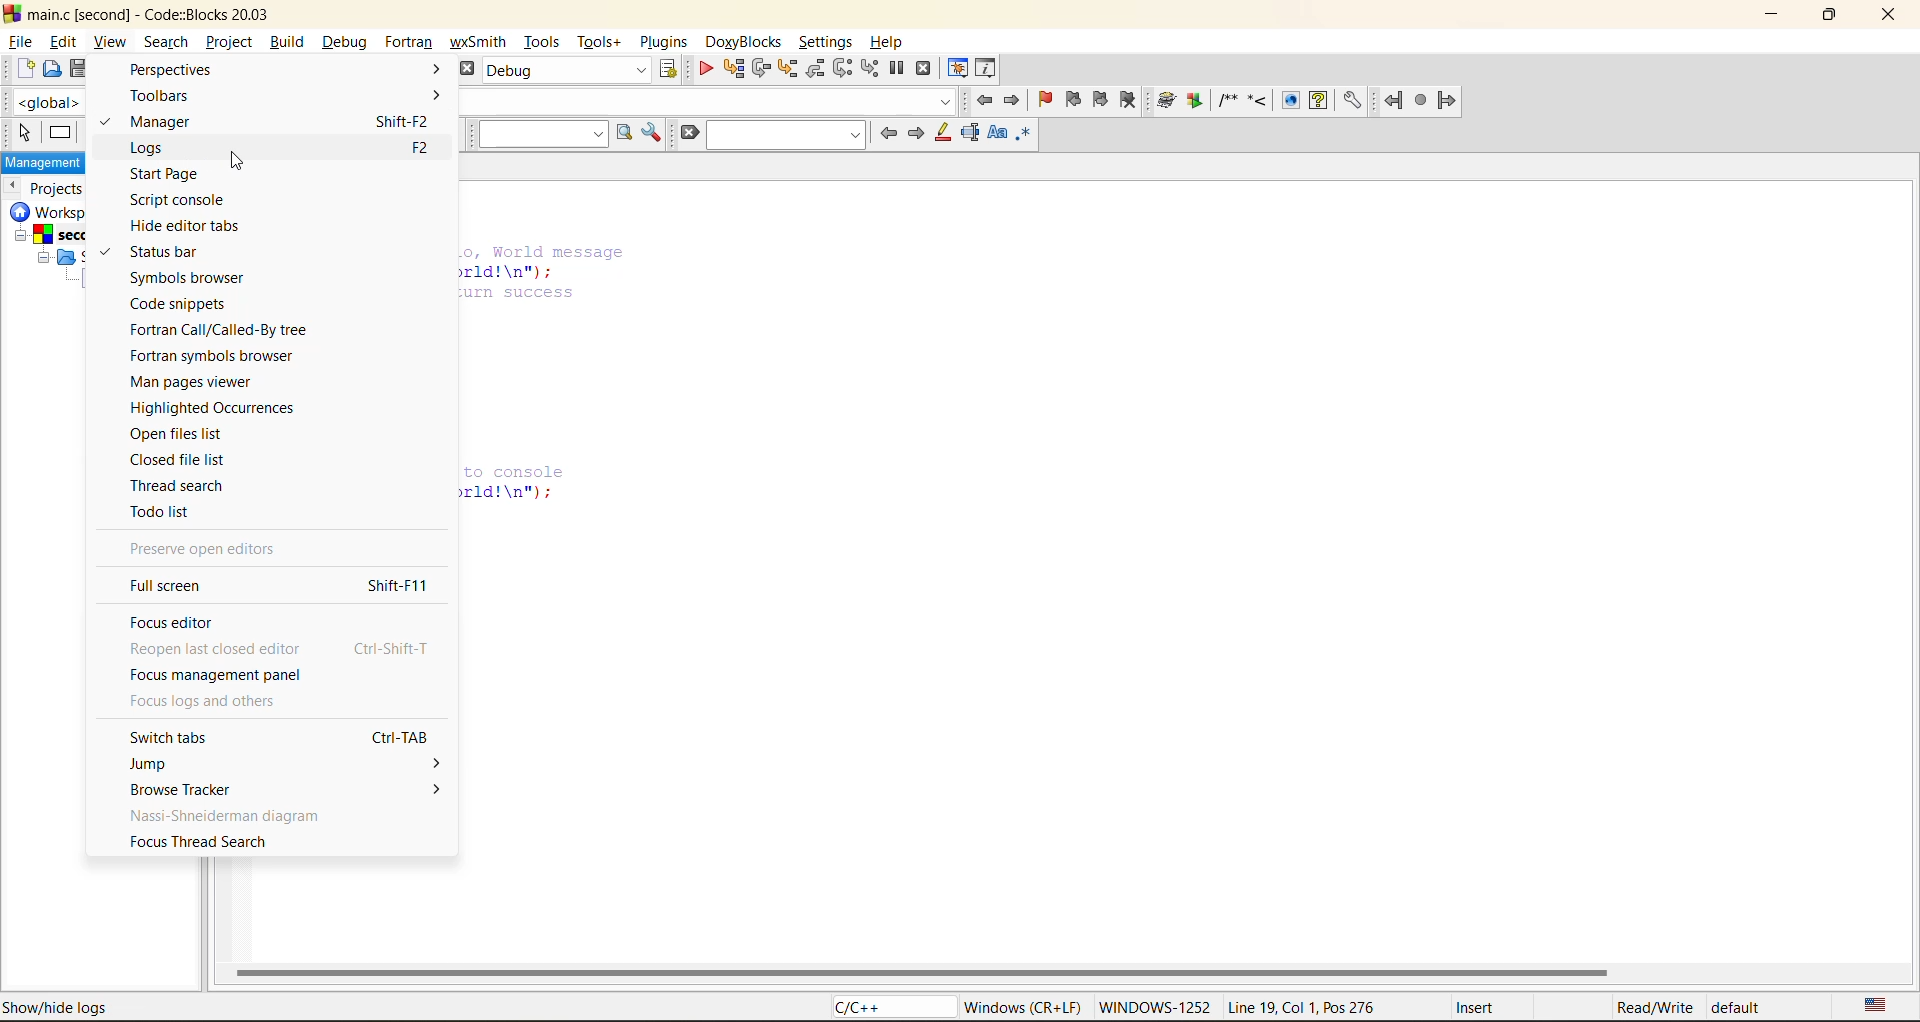 Image resolution: width=1920 pixels, height=1022 pixels. Describe the element at coordinates (785, 68) in the screenshot. I see `step into` at that location.